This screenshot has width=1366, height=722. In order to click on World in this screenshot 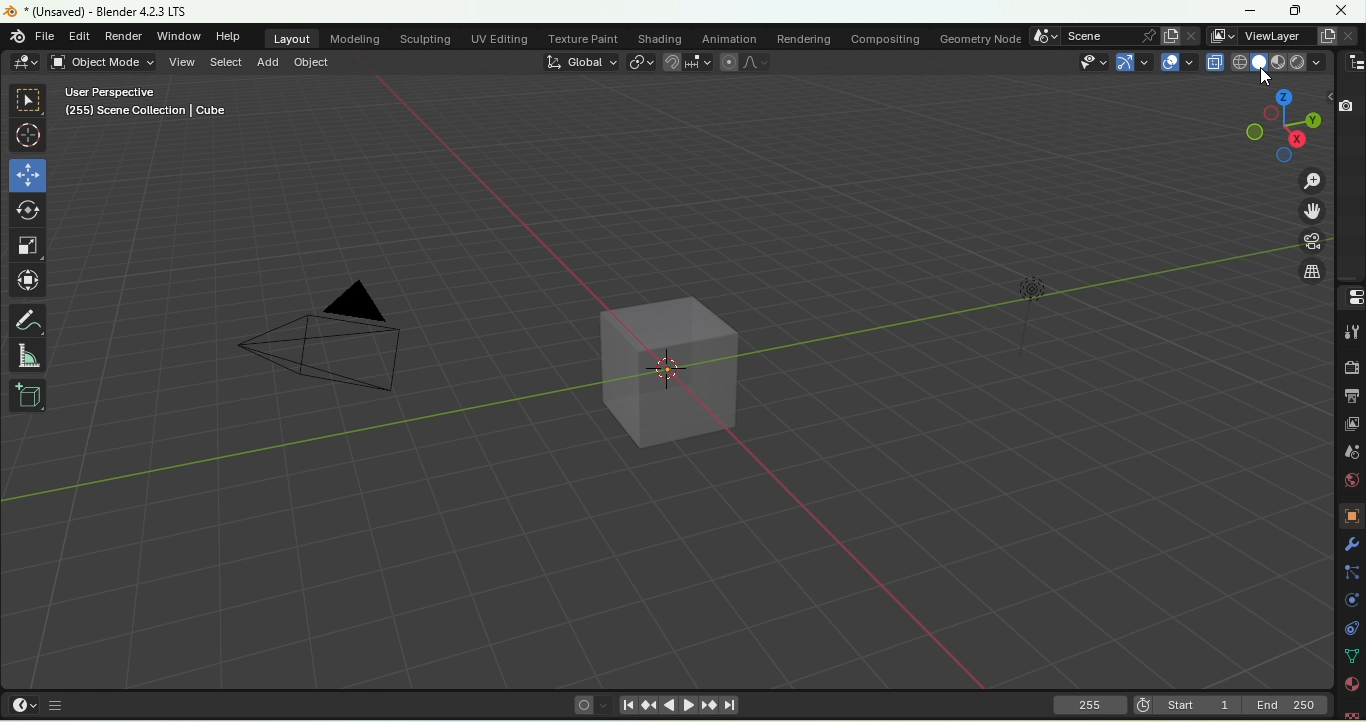, I will do `click(1346, 484)`.